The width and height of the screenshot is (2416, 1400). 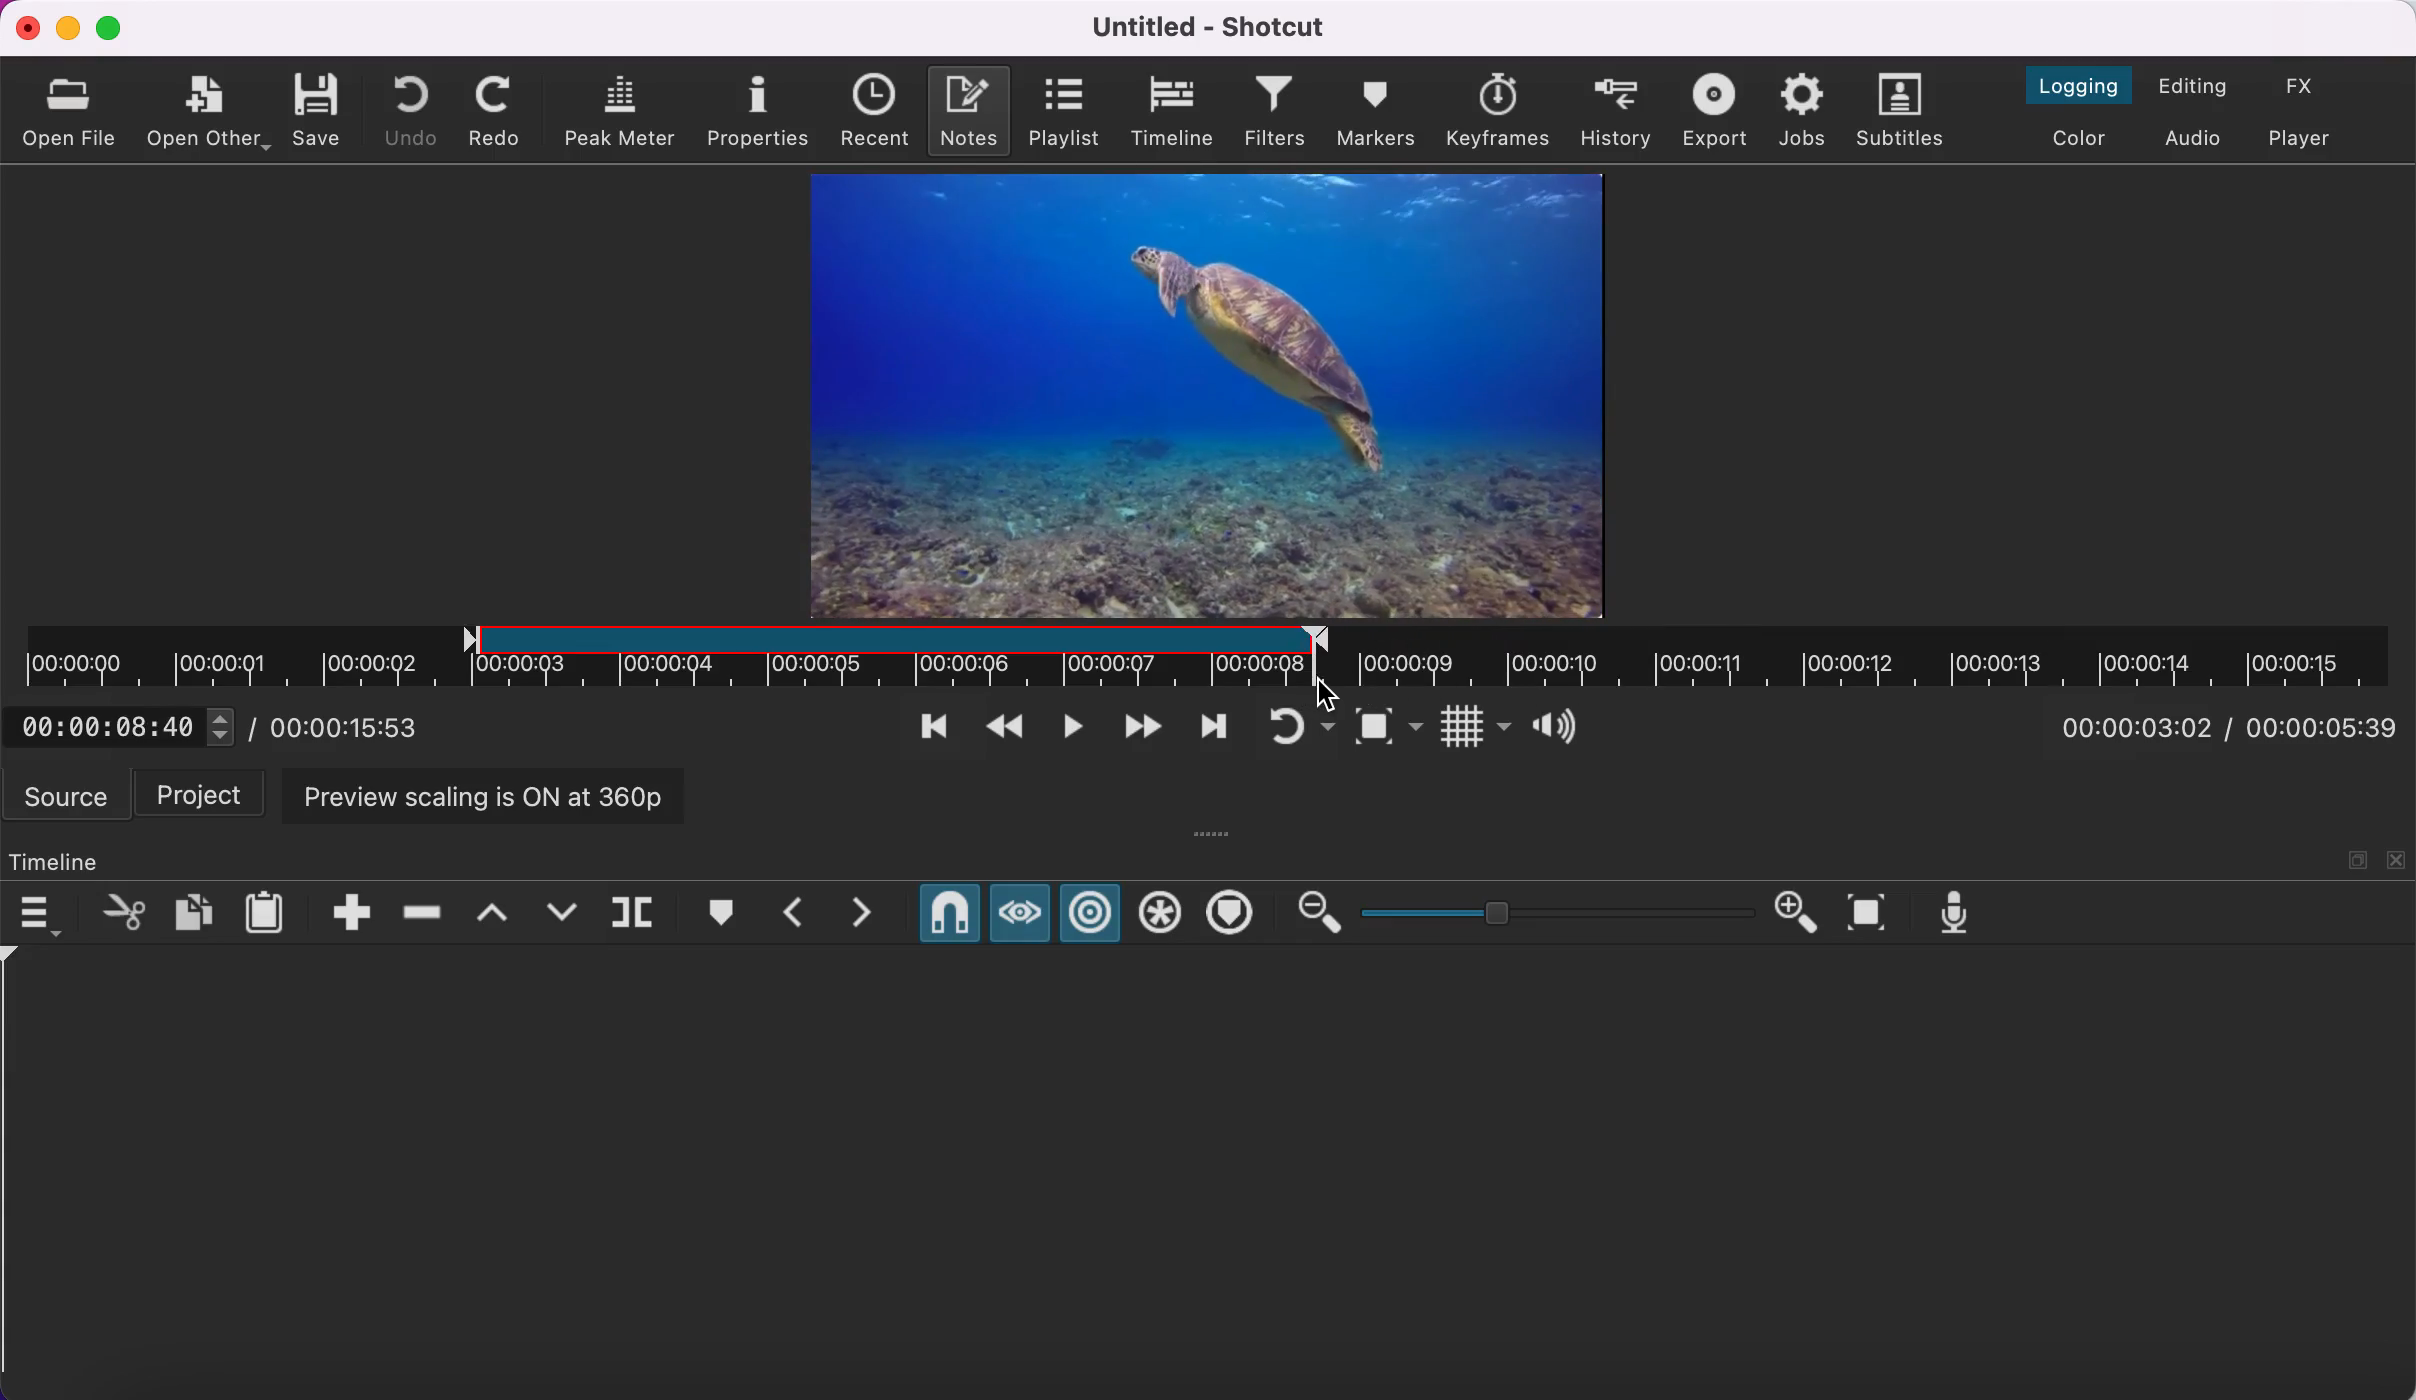 I want to click on snap, so click(x=947, y=913).